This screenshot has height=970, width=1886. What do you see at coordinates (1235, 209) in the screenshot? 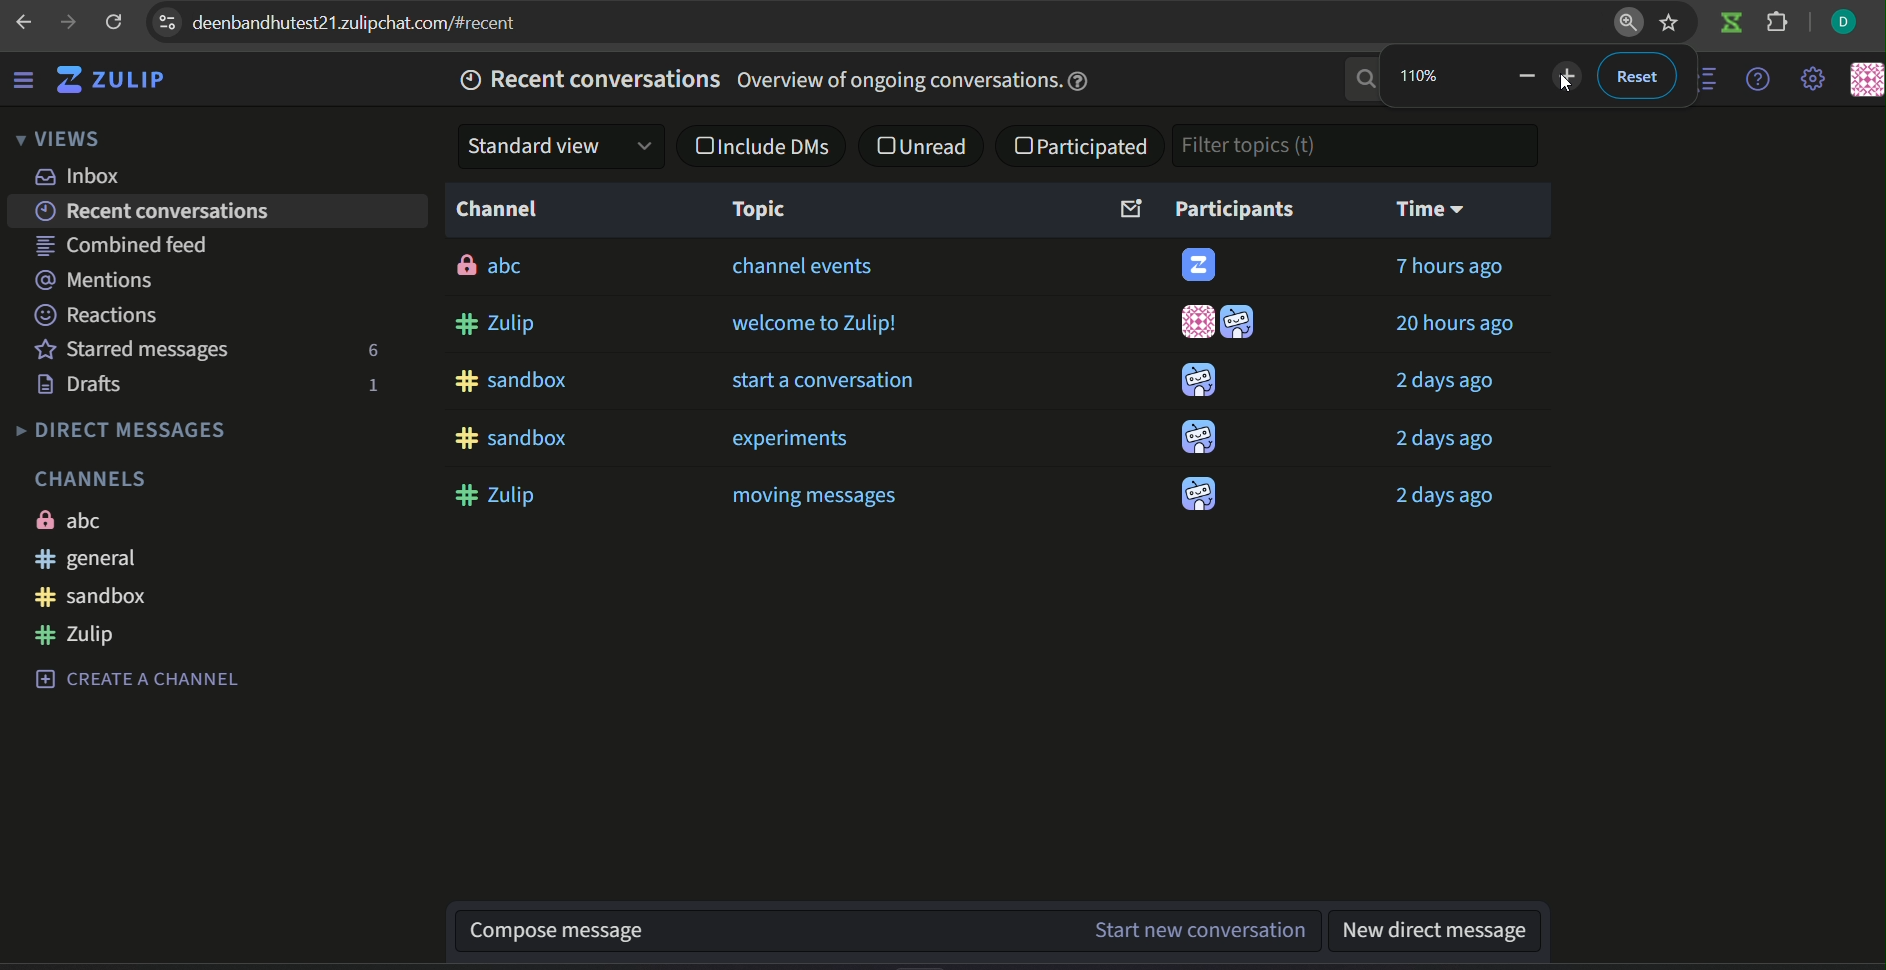
I see `participants` at bounding box center [1235, 209].